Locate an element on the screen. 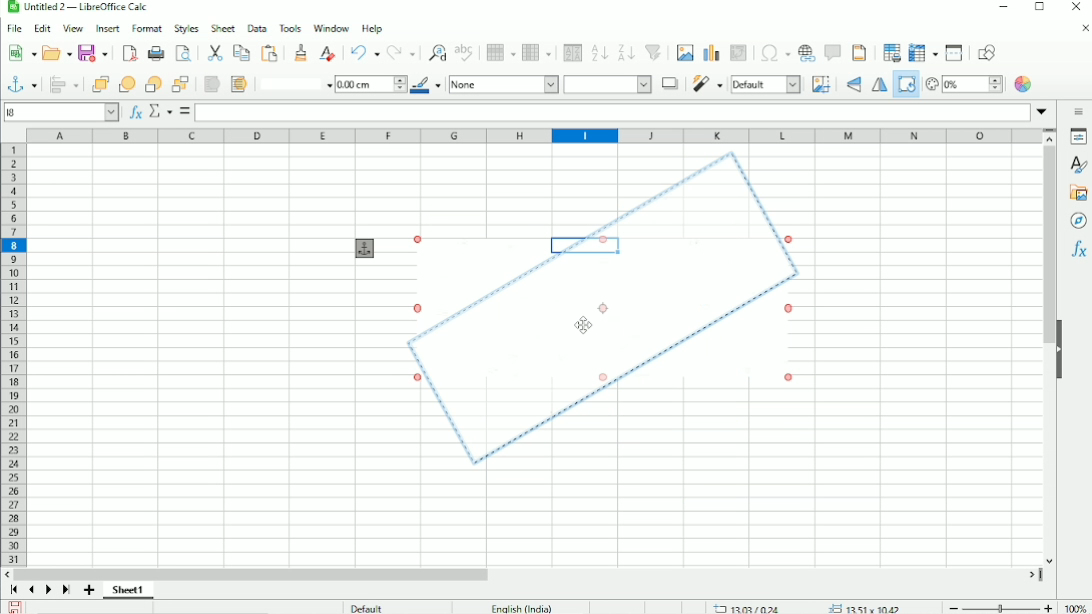 This screenshot has height=614, width=1092. Clone formatting is located at coordinates (299, 53).